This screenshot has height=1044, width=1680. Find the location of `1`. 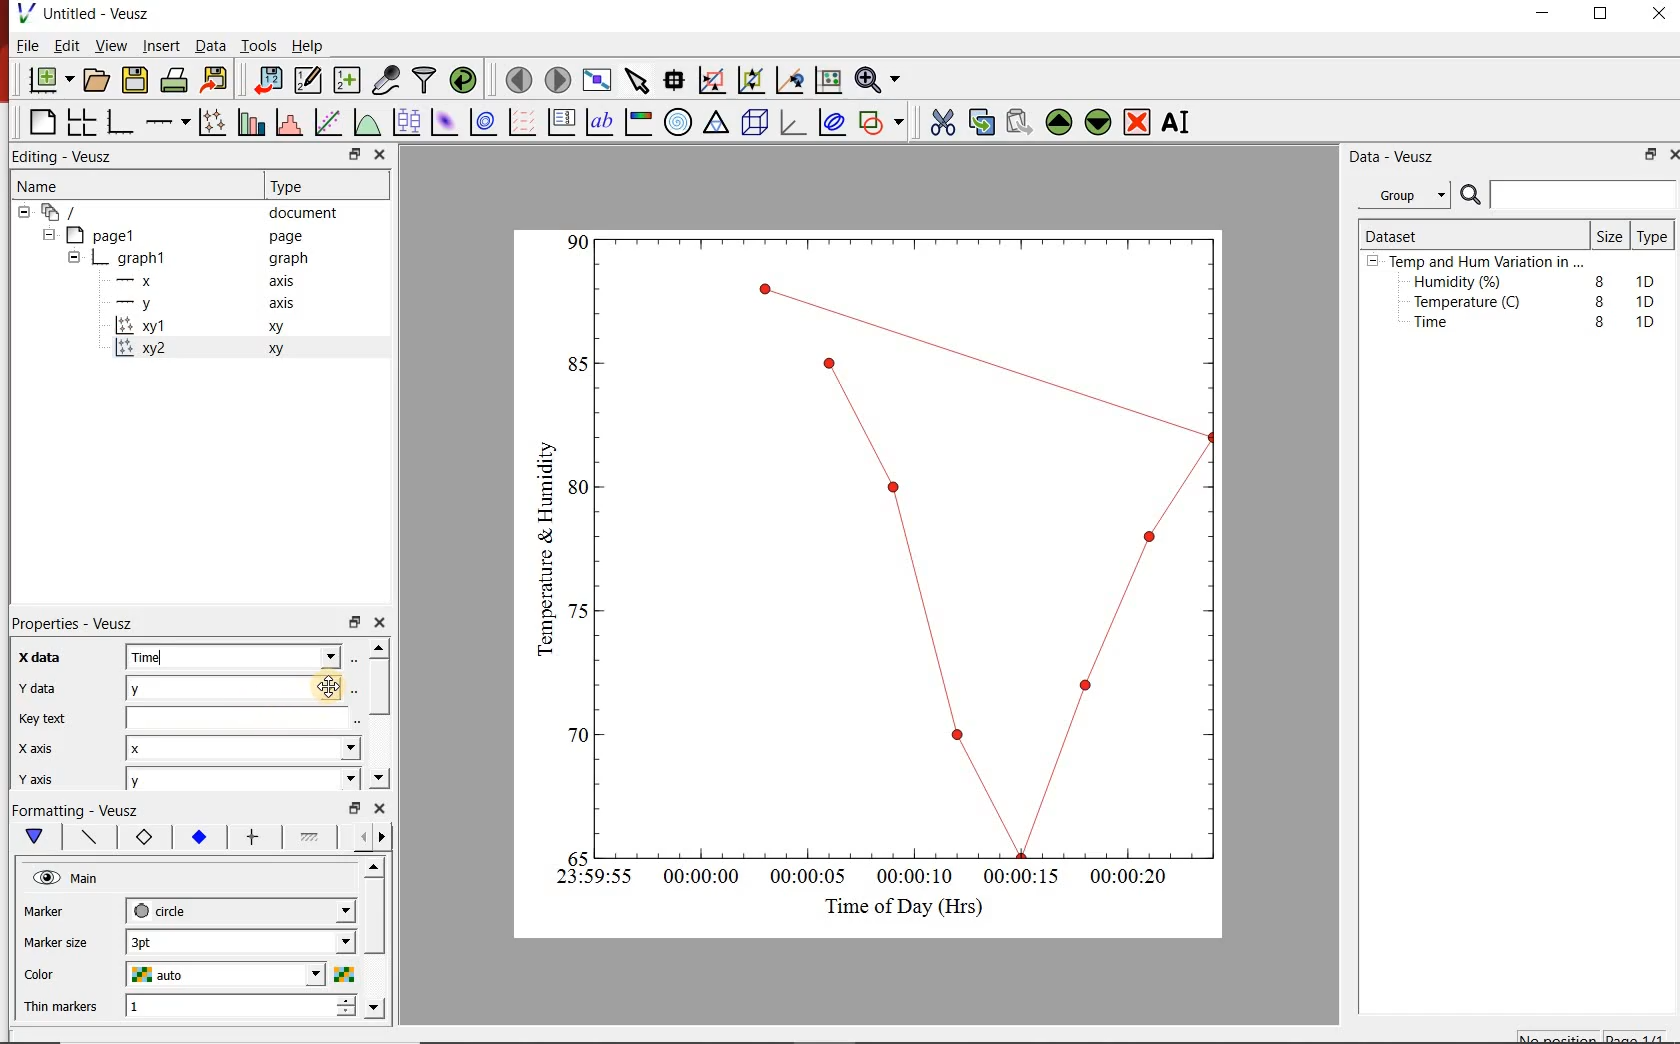

1 is located at coordinates (192, 1008).